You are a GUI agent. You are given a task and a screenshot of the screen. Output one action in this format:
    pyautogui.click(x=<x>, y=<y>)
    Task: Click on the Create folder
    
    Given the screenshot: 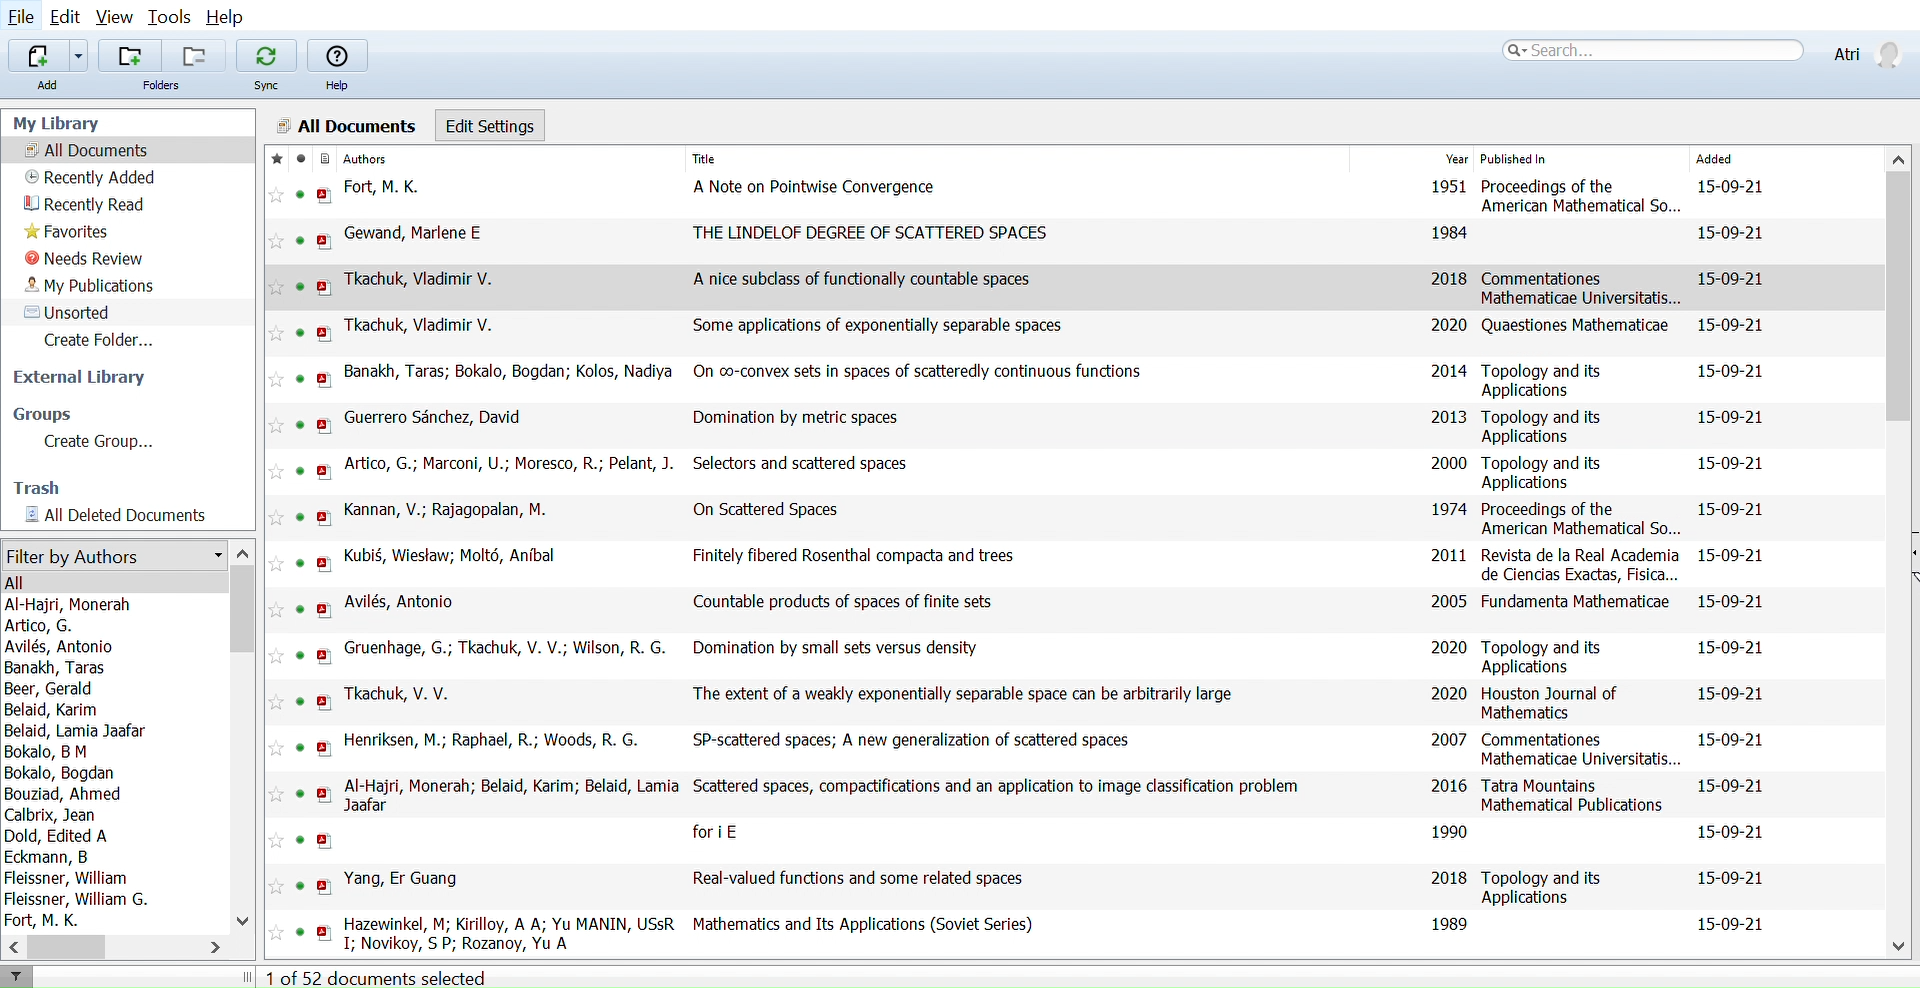 What is the action you would take?
    pyautogui.click(x=107, y=340)
    